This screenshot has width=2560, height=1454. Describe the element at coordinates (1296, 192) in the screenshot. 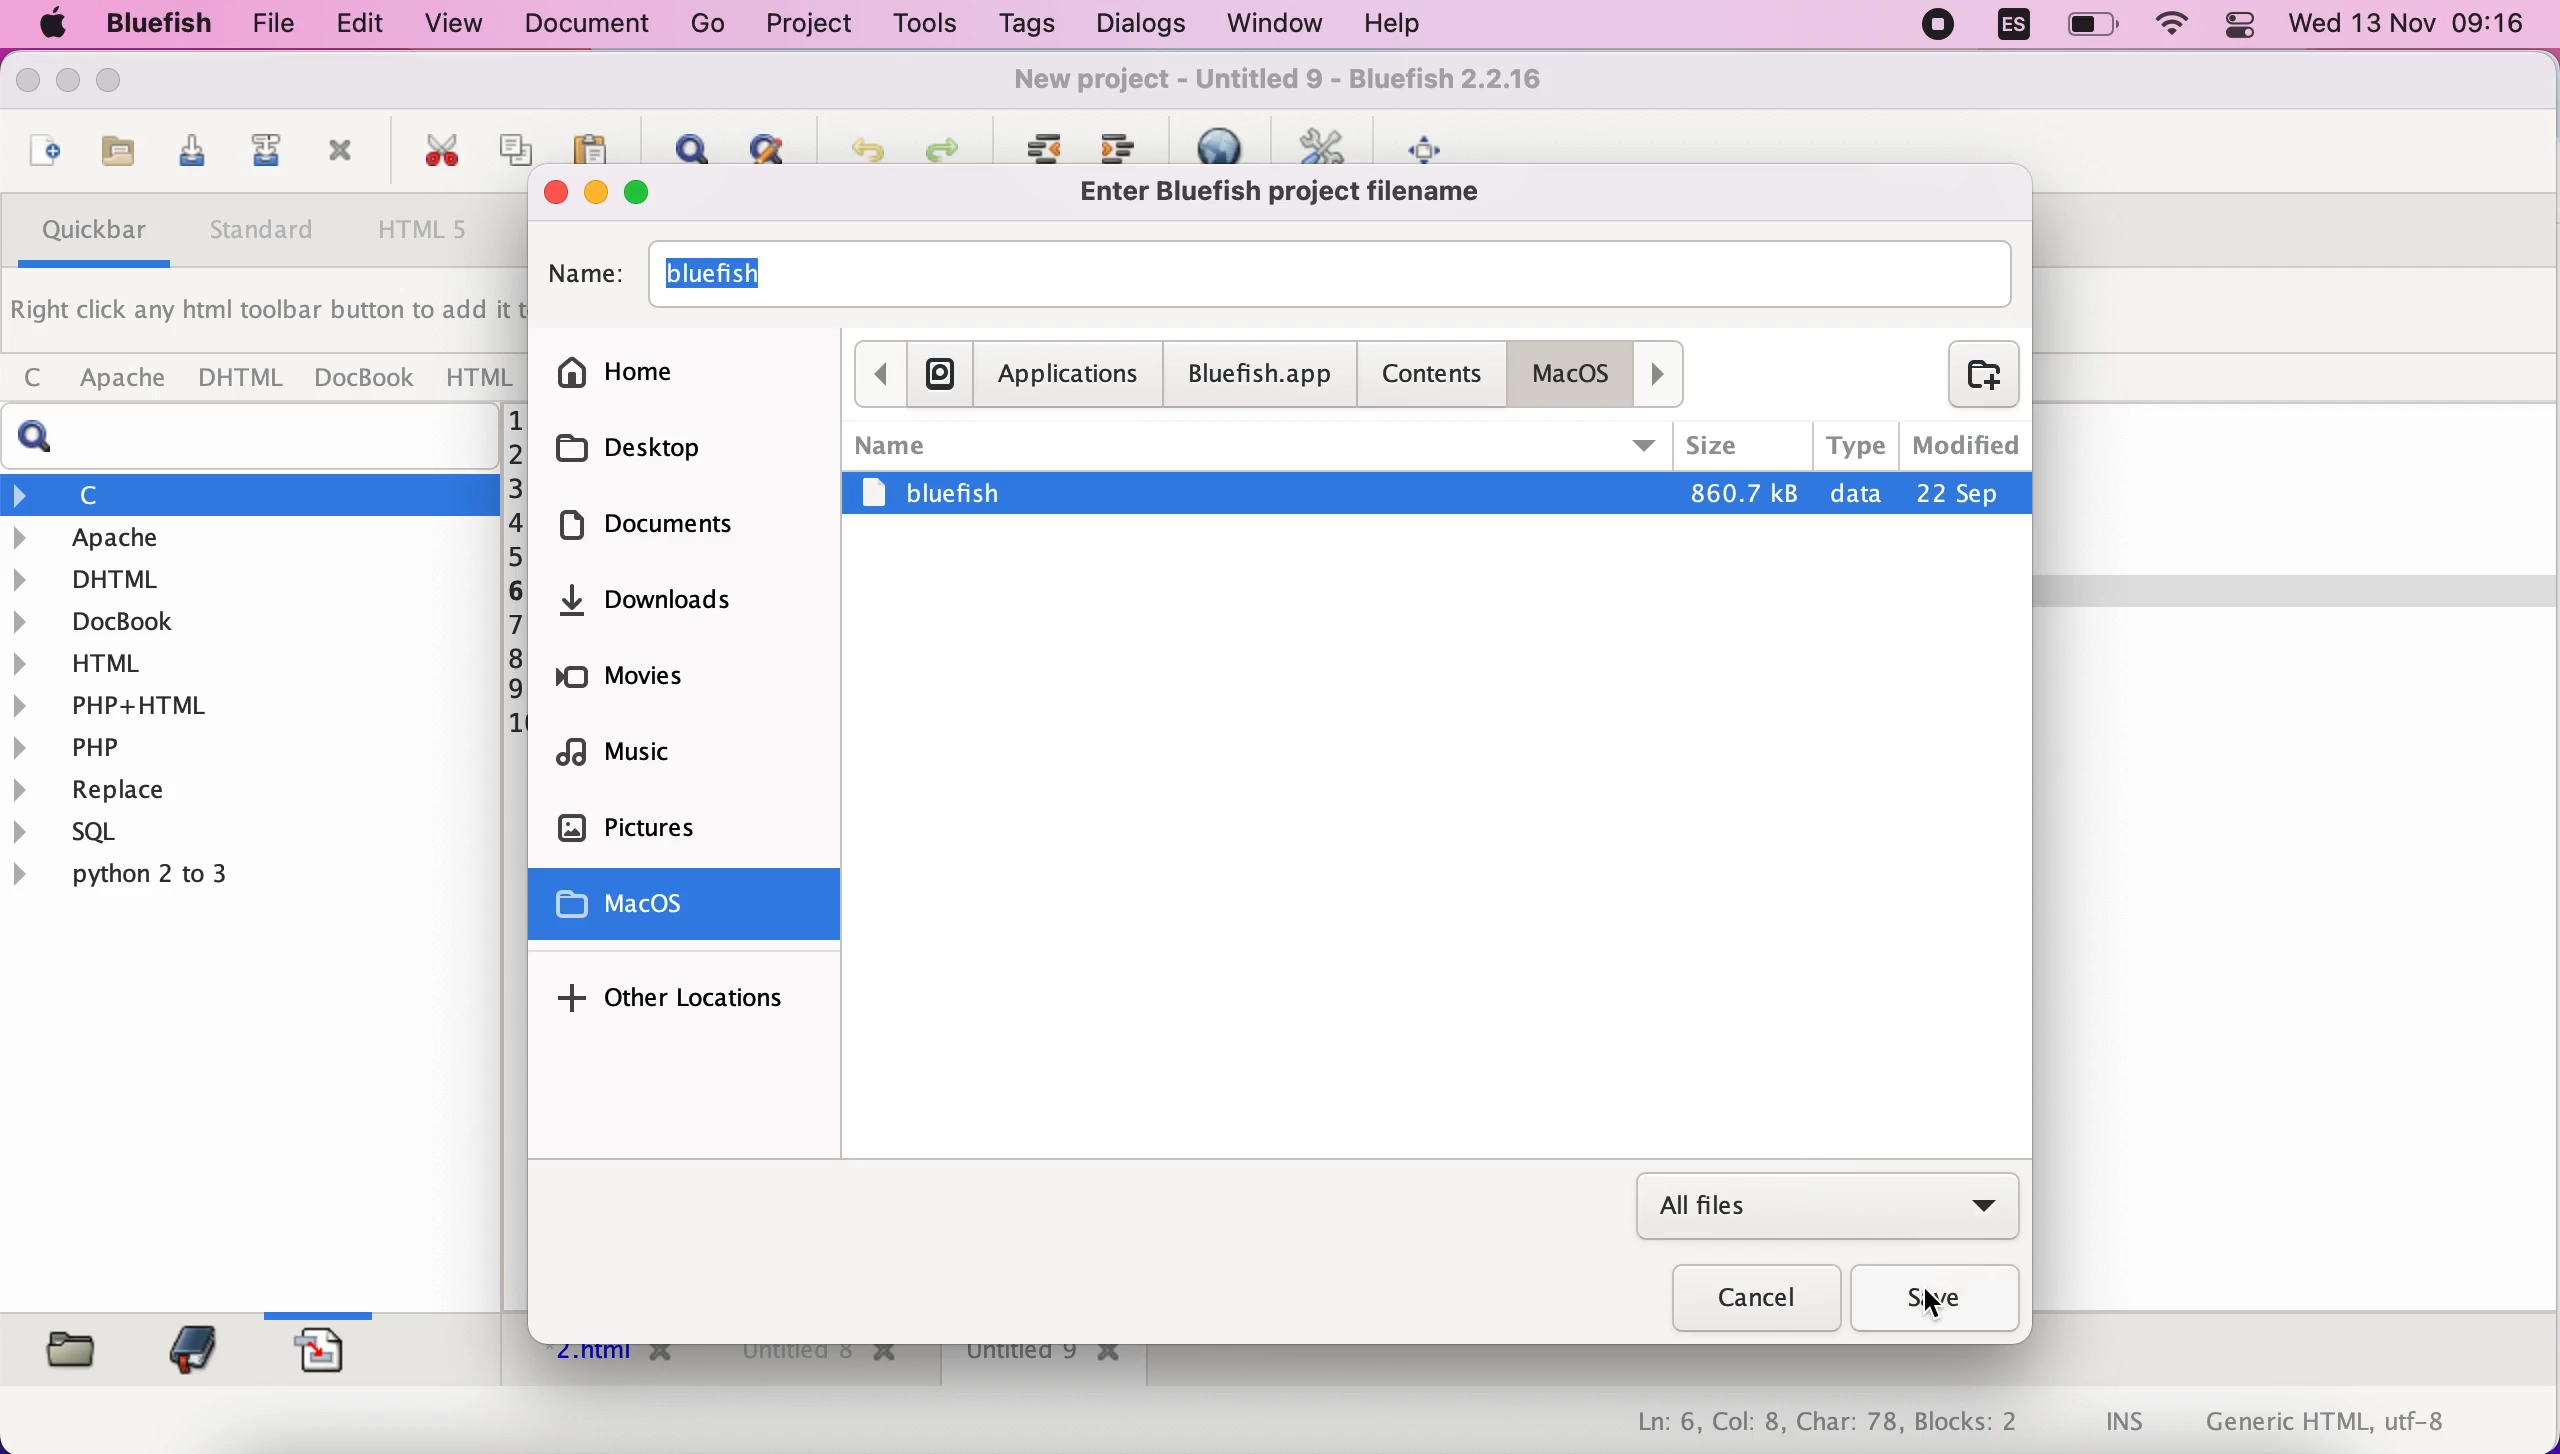

I see `title` at that location.